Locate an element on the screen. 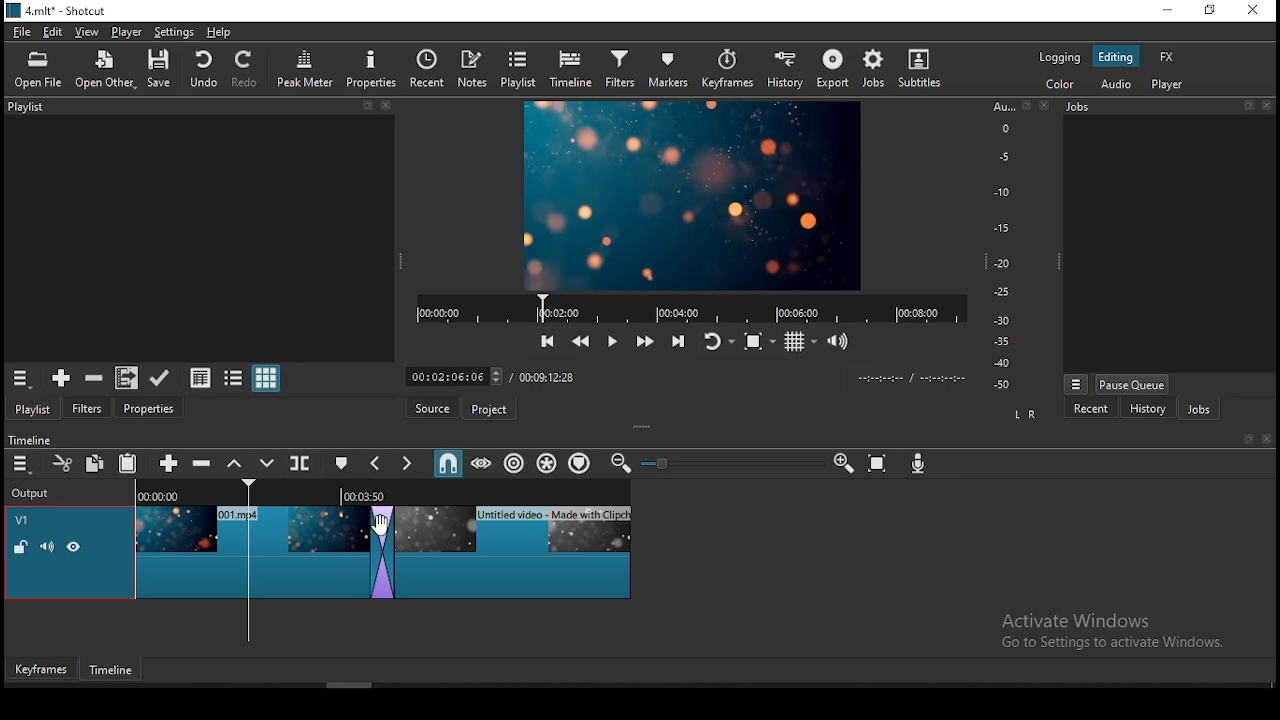 The width and height of the screenshot is (1280, 720). open other is located at coordinates (107, 70).